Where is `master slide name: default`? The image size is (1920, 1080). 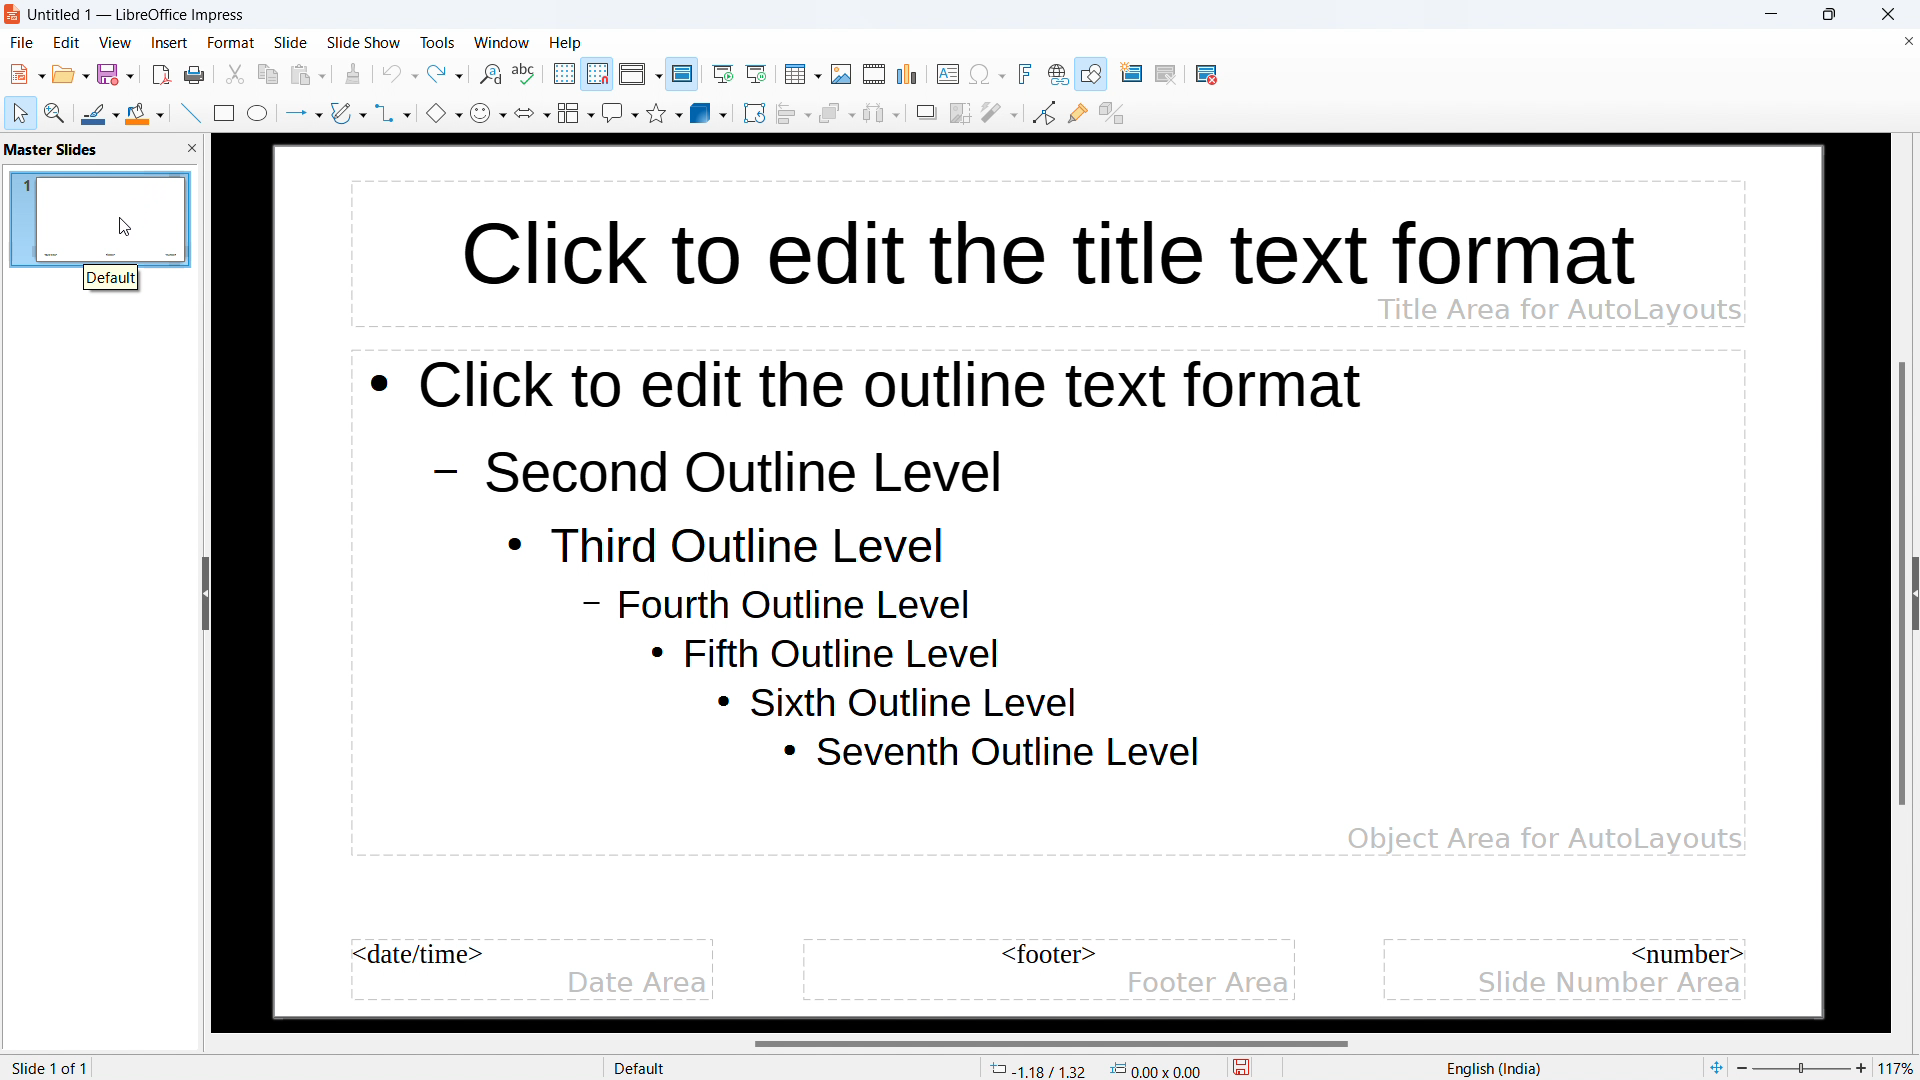
master slide name: default is located at coordinates (100, 216).